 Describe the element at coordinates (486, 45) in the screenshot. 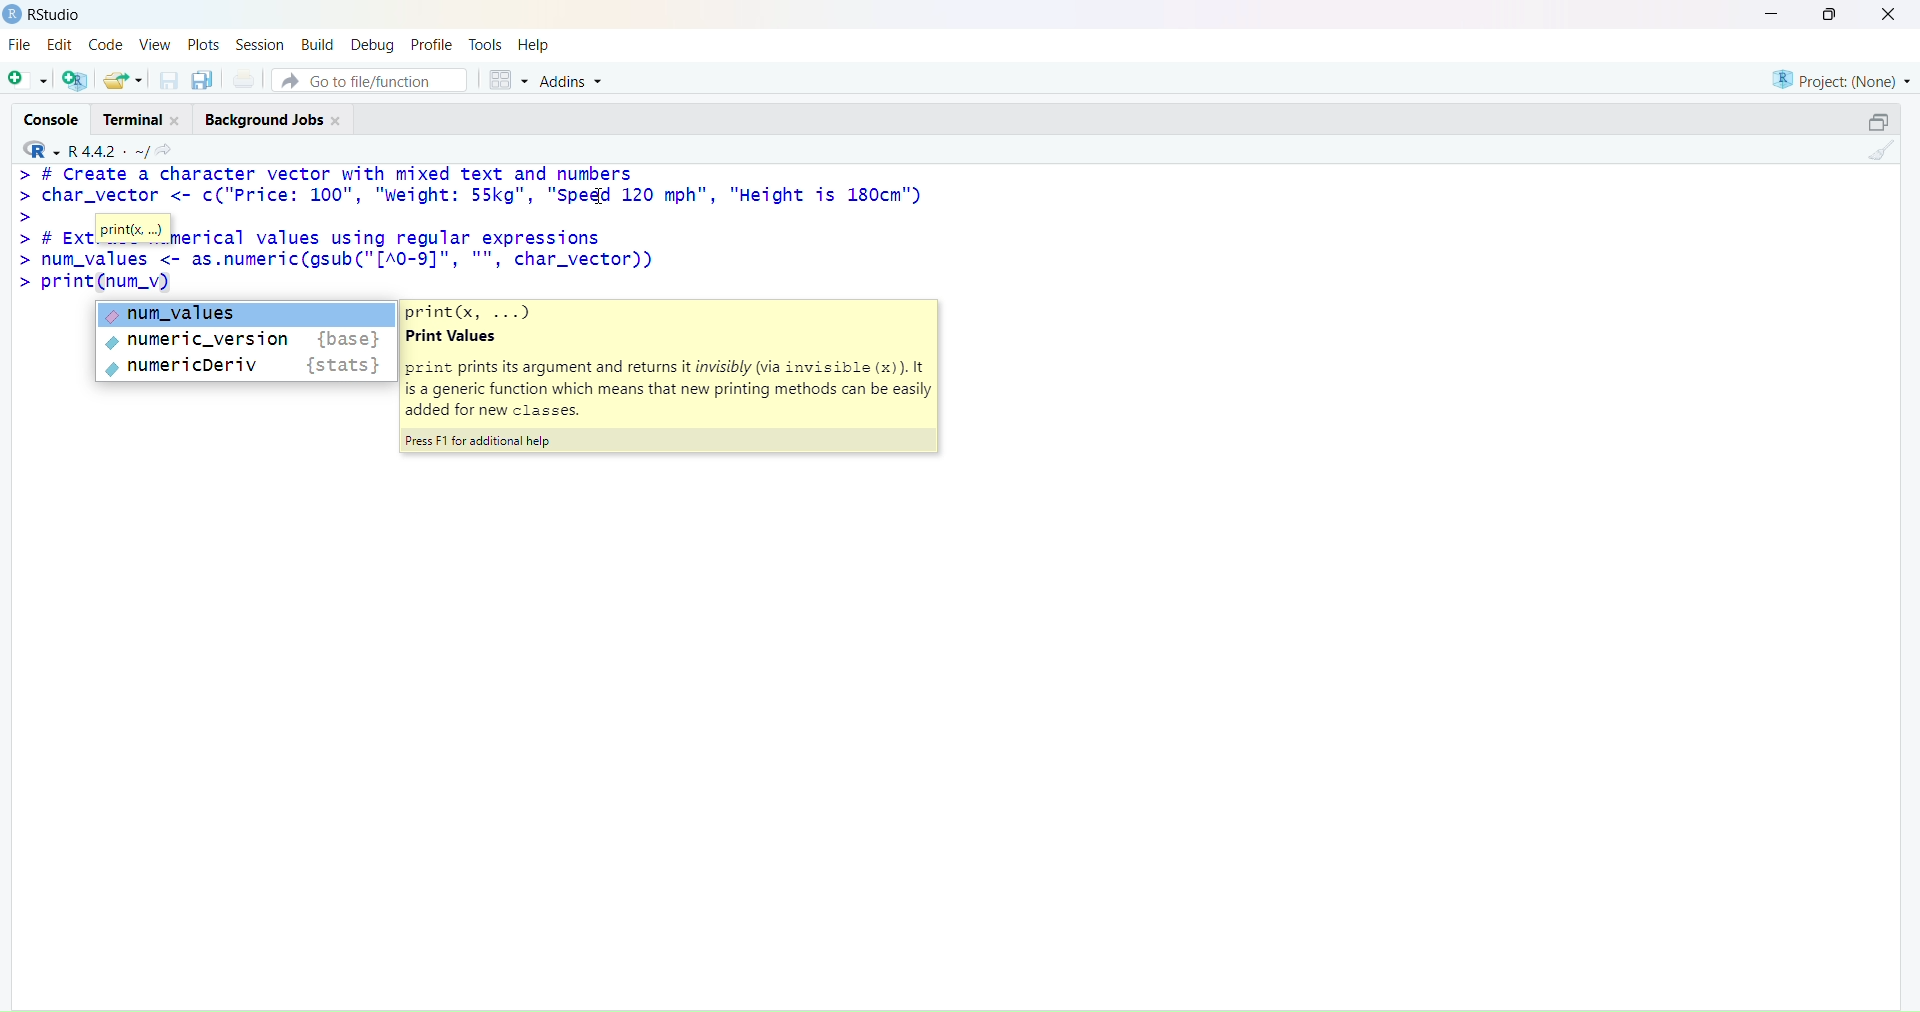

I see `tools` at that location.